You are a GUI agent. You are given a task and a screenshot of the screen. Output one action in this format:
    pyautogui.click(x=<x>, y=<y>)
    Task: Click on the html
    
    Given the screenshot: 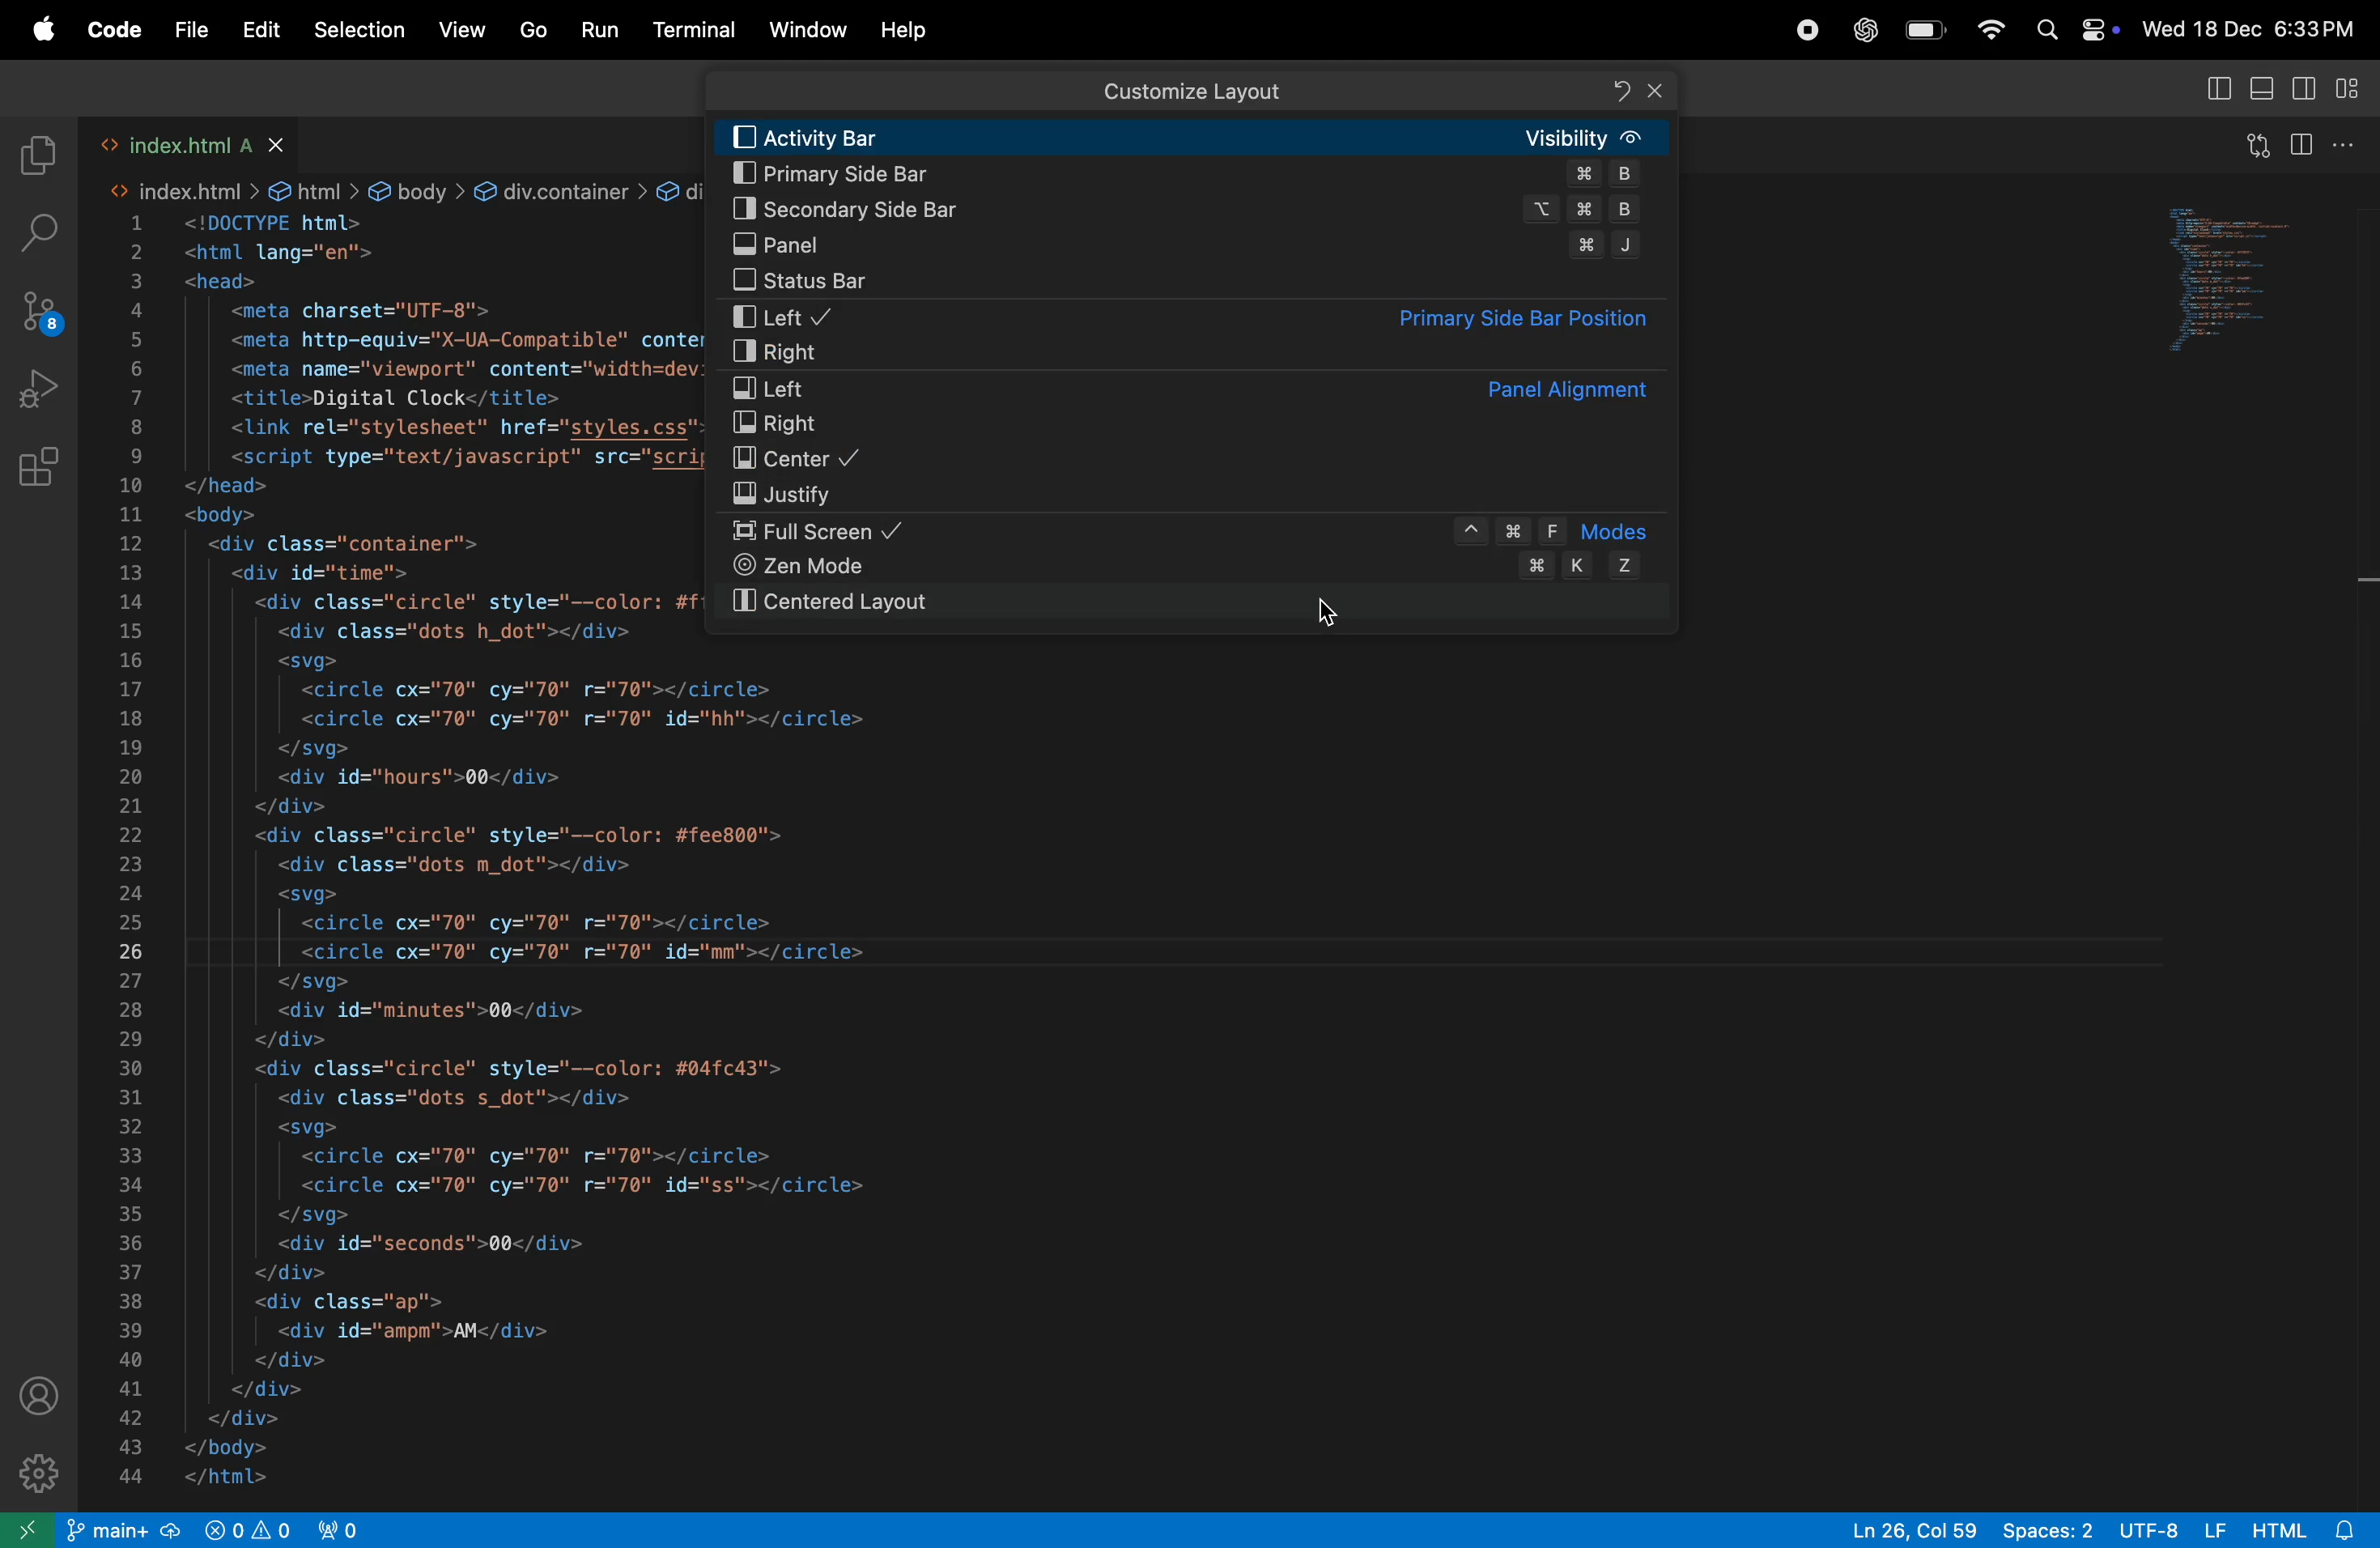 What is the action you would take?
    pyautogui.click(x=2310, y=1529)
    